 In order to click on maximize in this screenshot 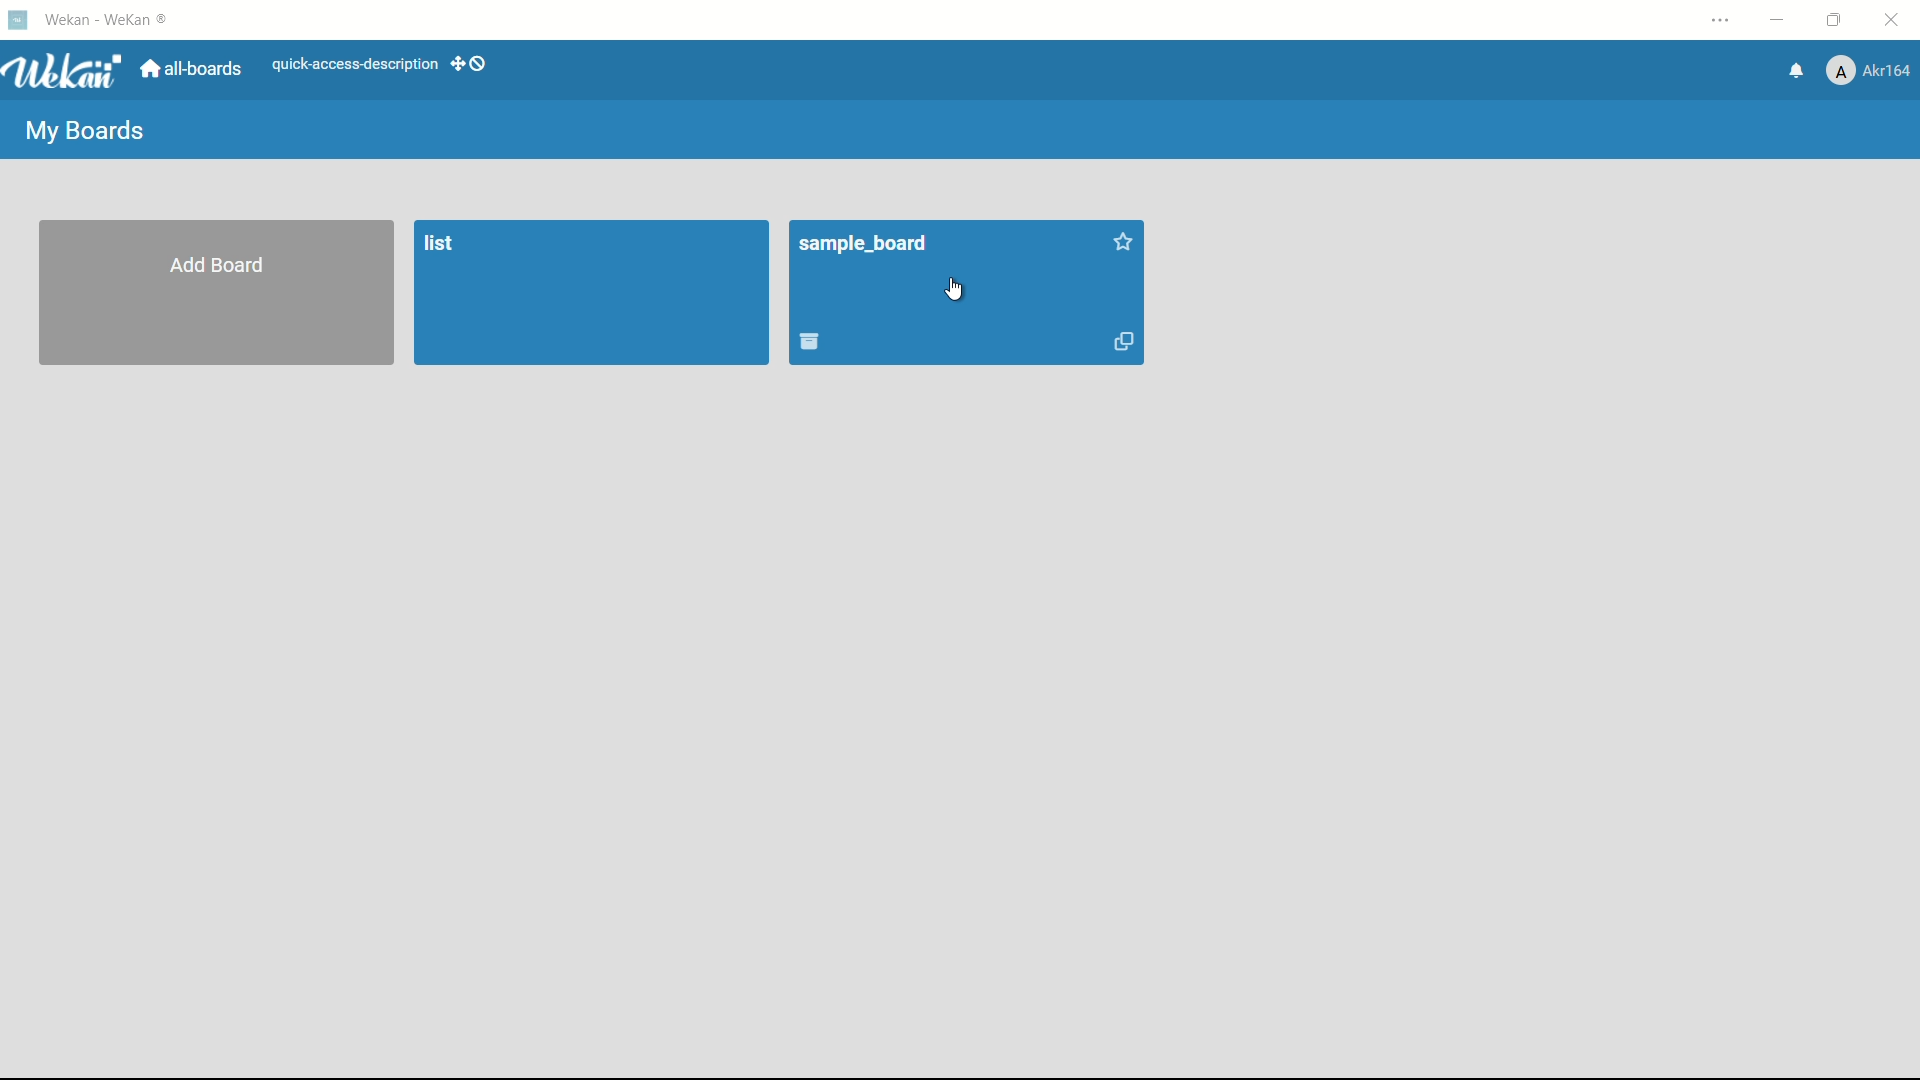, I will do `click(1838, 21)`.